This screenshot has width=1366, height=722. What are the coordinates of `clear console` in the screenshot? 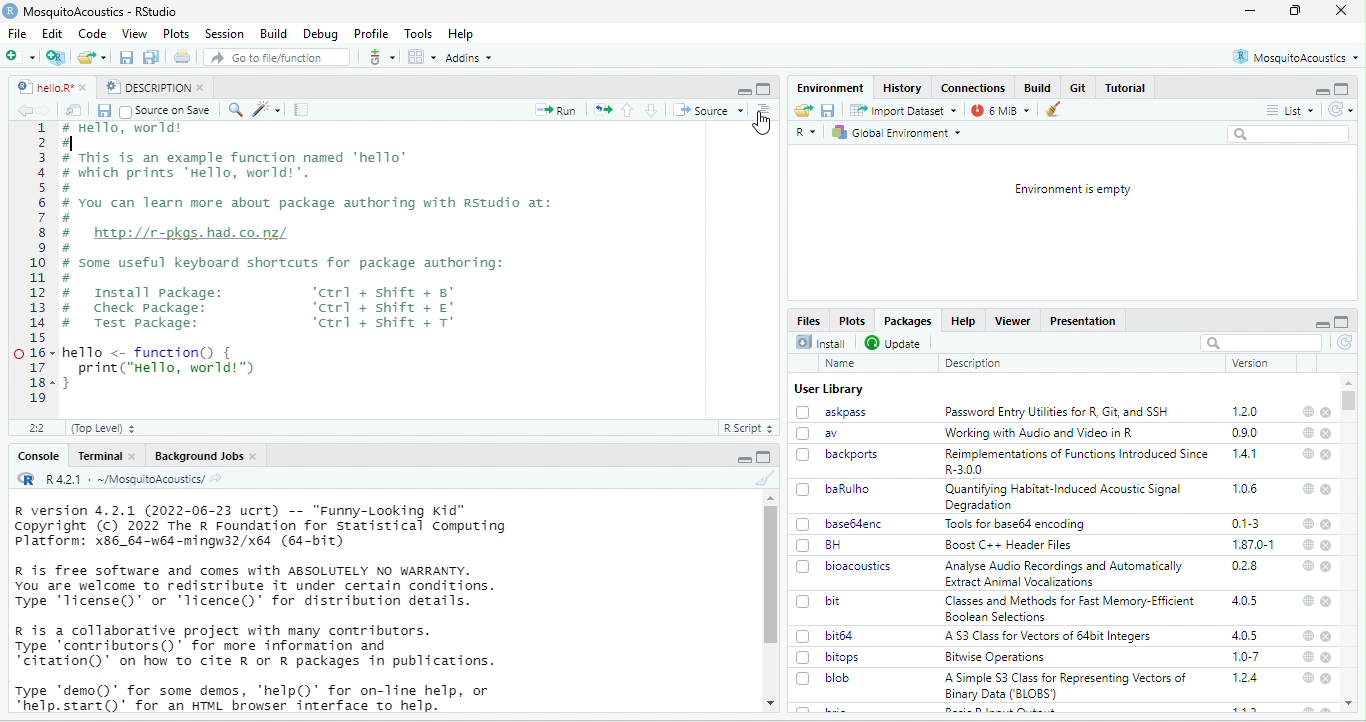 It's located at (760, 478).